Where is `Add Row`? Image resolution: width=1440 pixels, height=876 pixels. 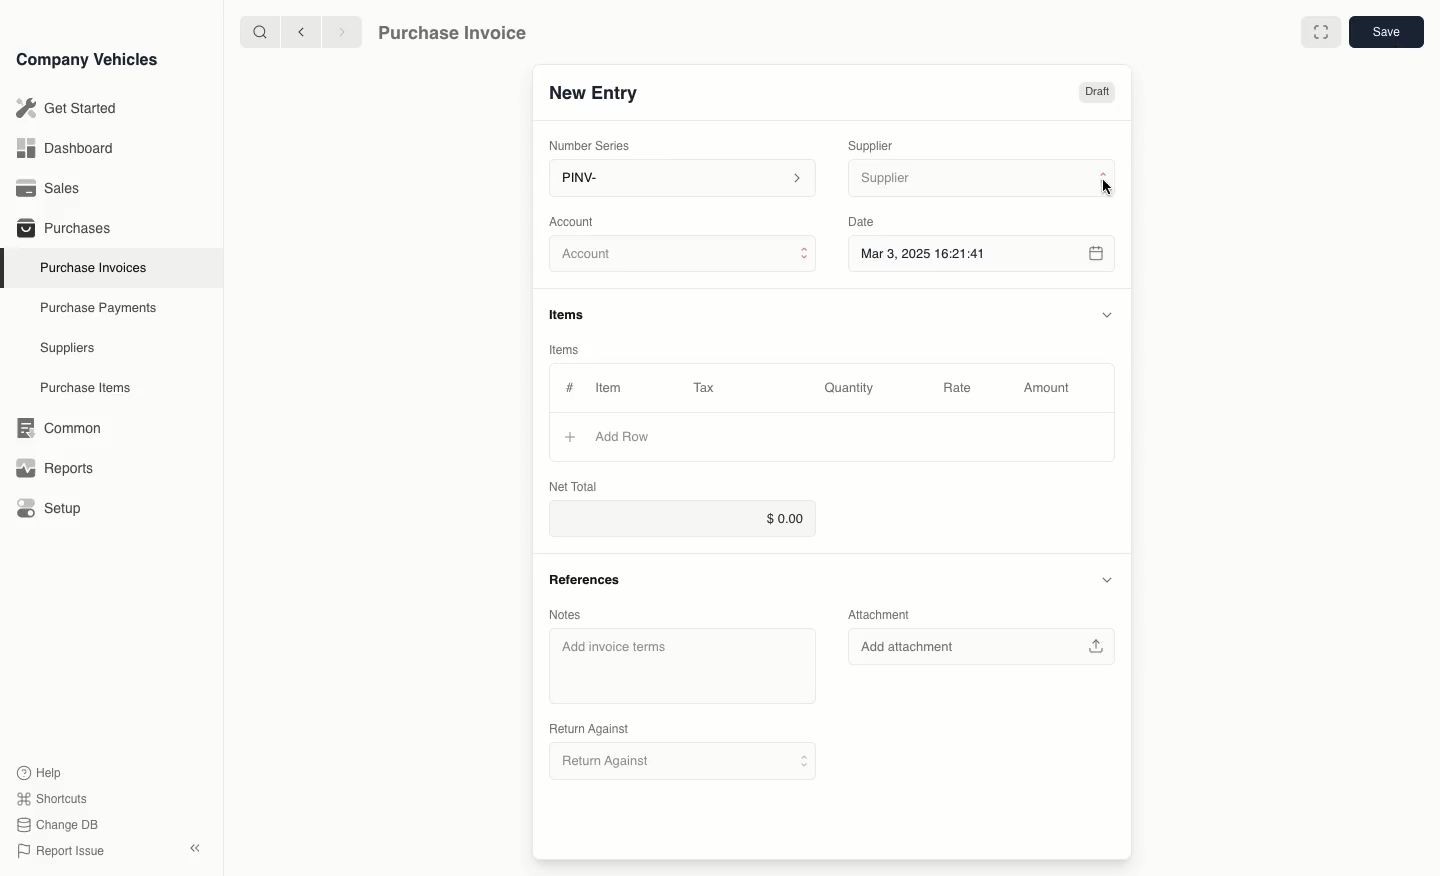
Add Row is located at coordinates (609, 437).